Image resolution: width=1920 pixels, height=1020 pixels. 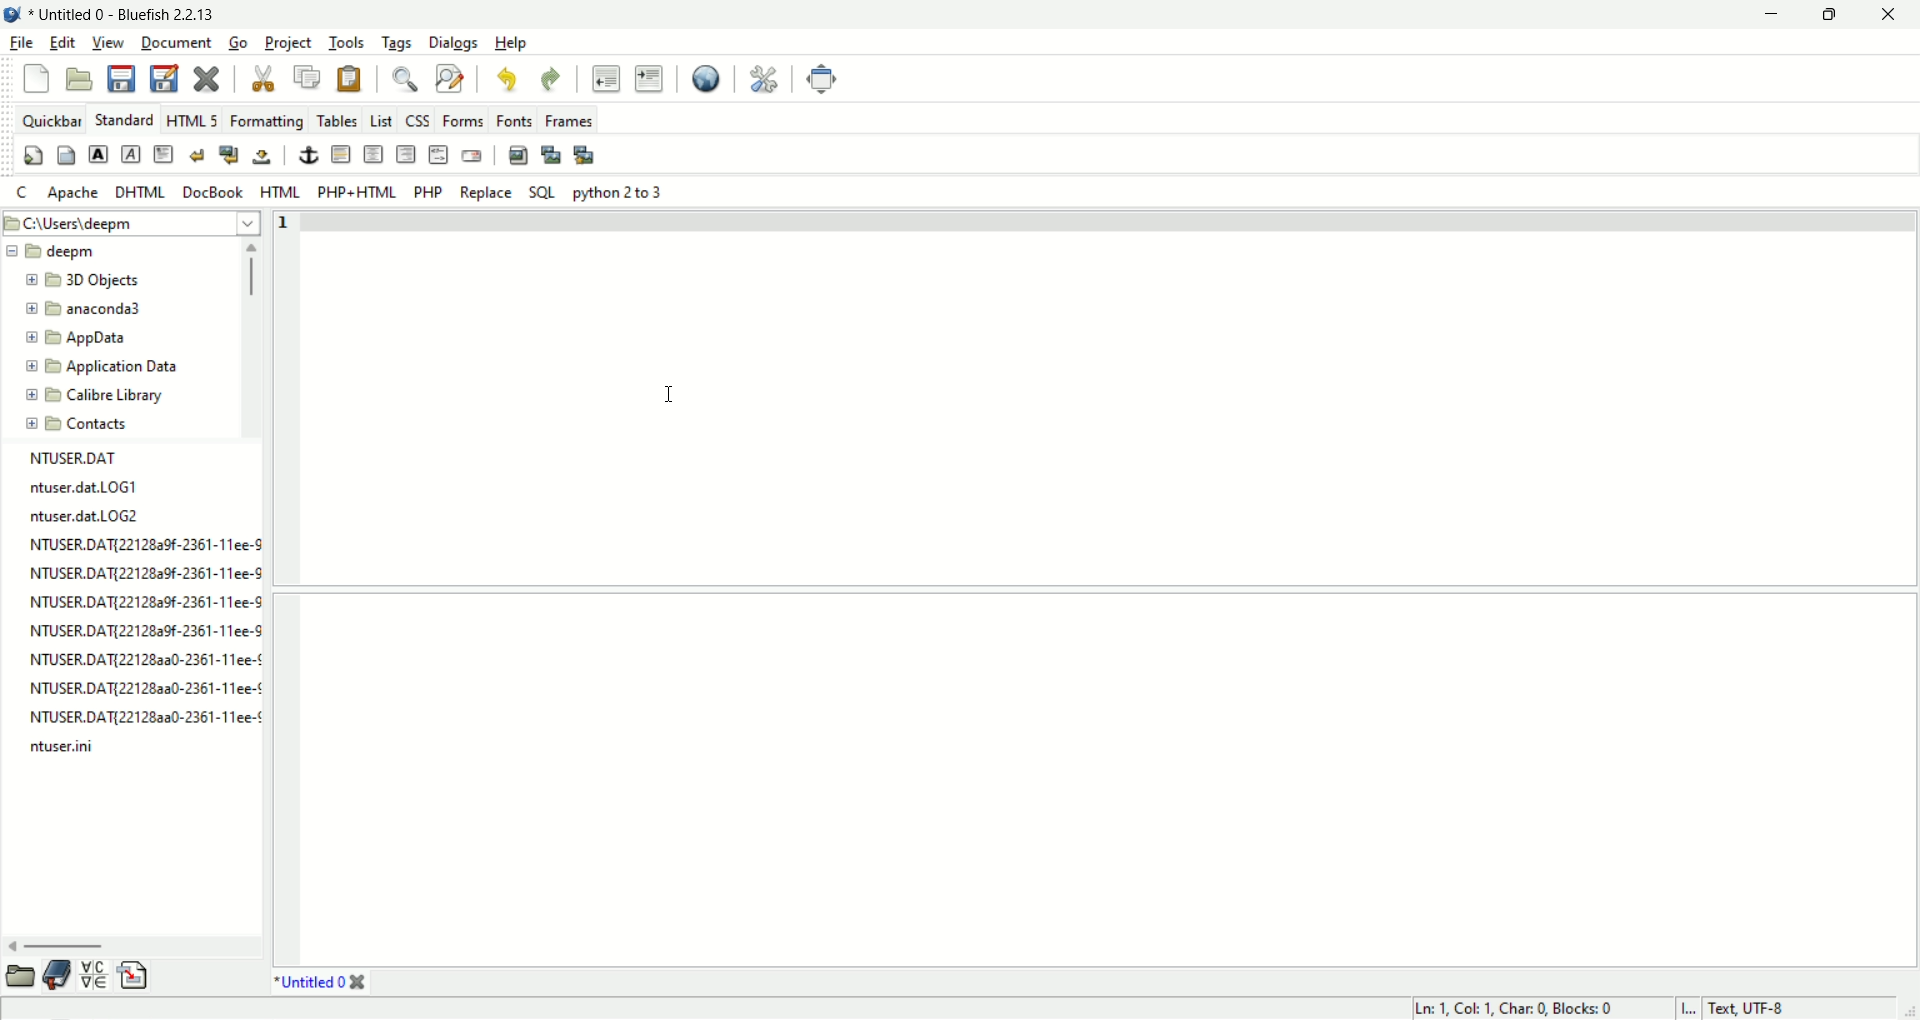 I want to click on close, so click(x=208, y=77).